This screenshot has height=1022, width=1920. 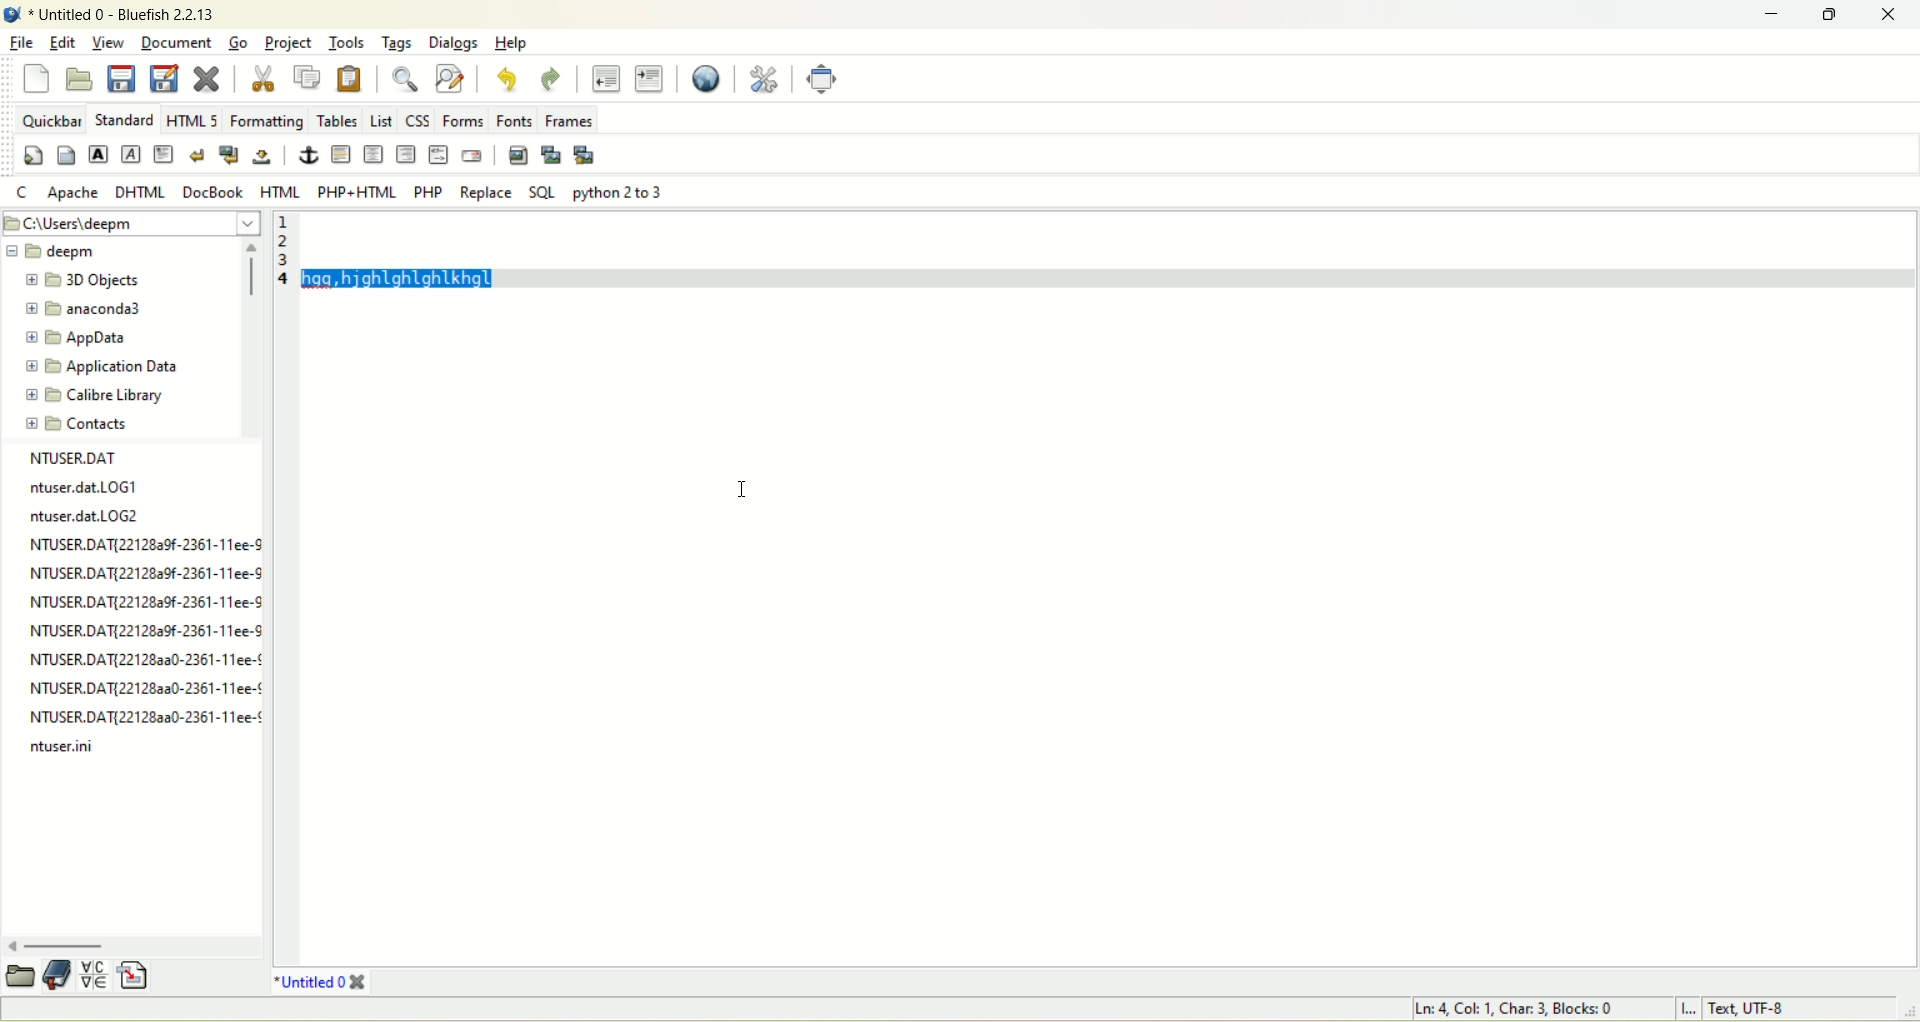 I want to click on scroll bar, so click(x=253, y=338).